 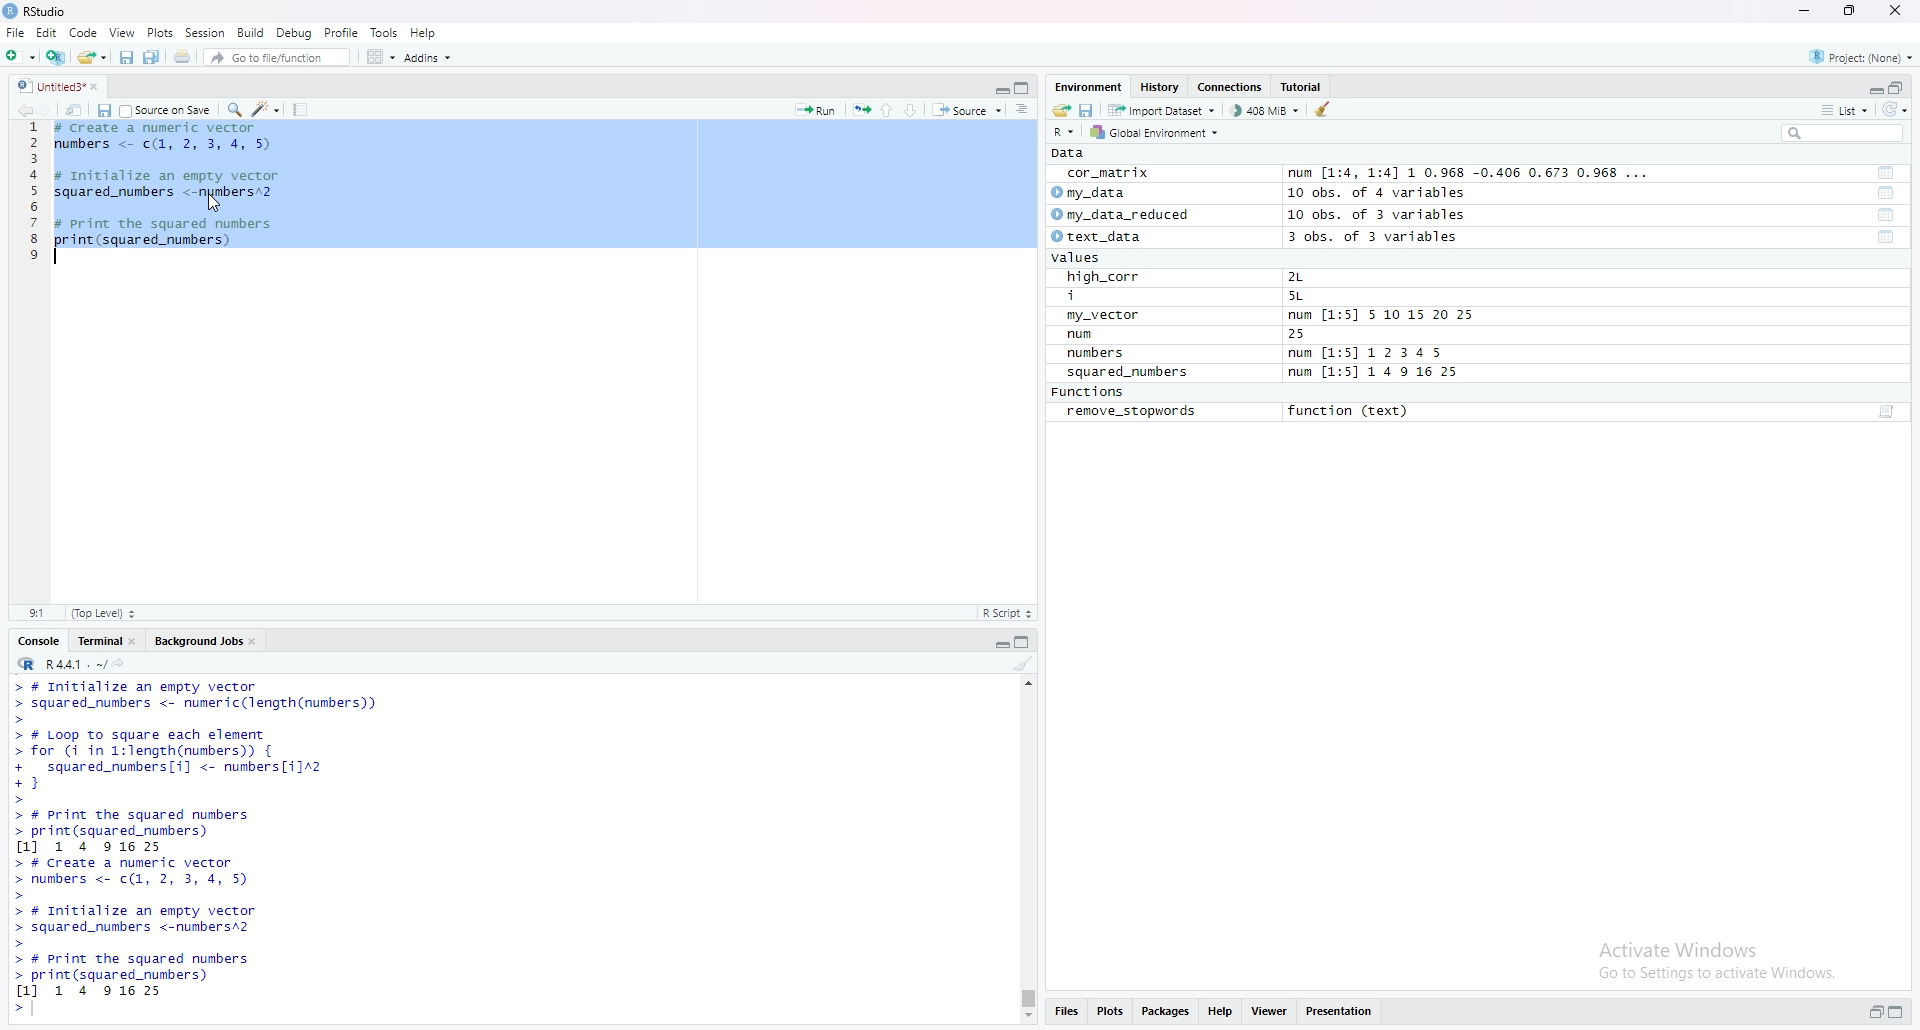 I want to click on Console, so click(x=39, y=639).